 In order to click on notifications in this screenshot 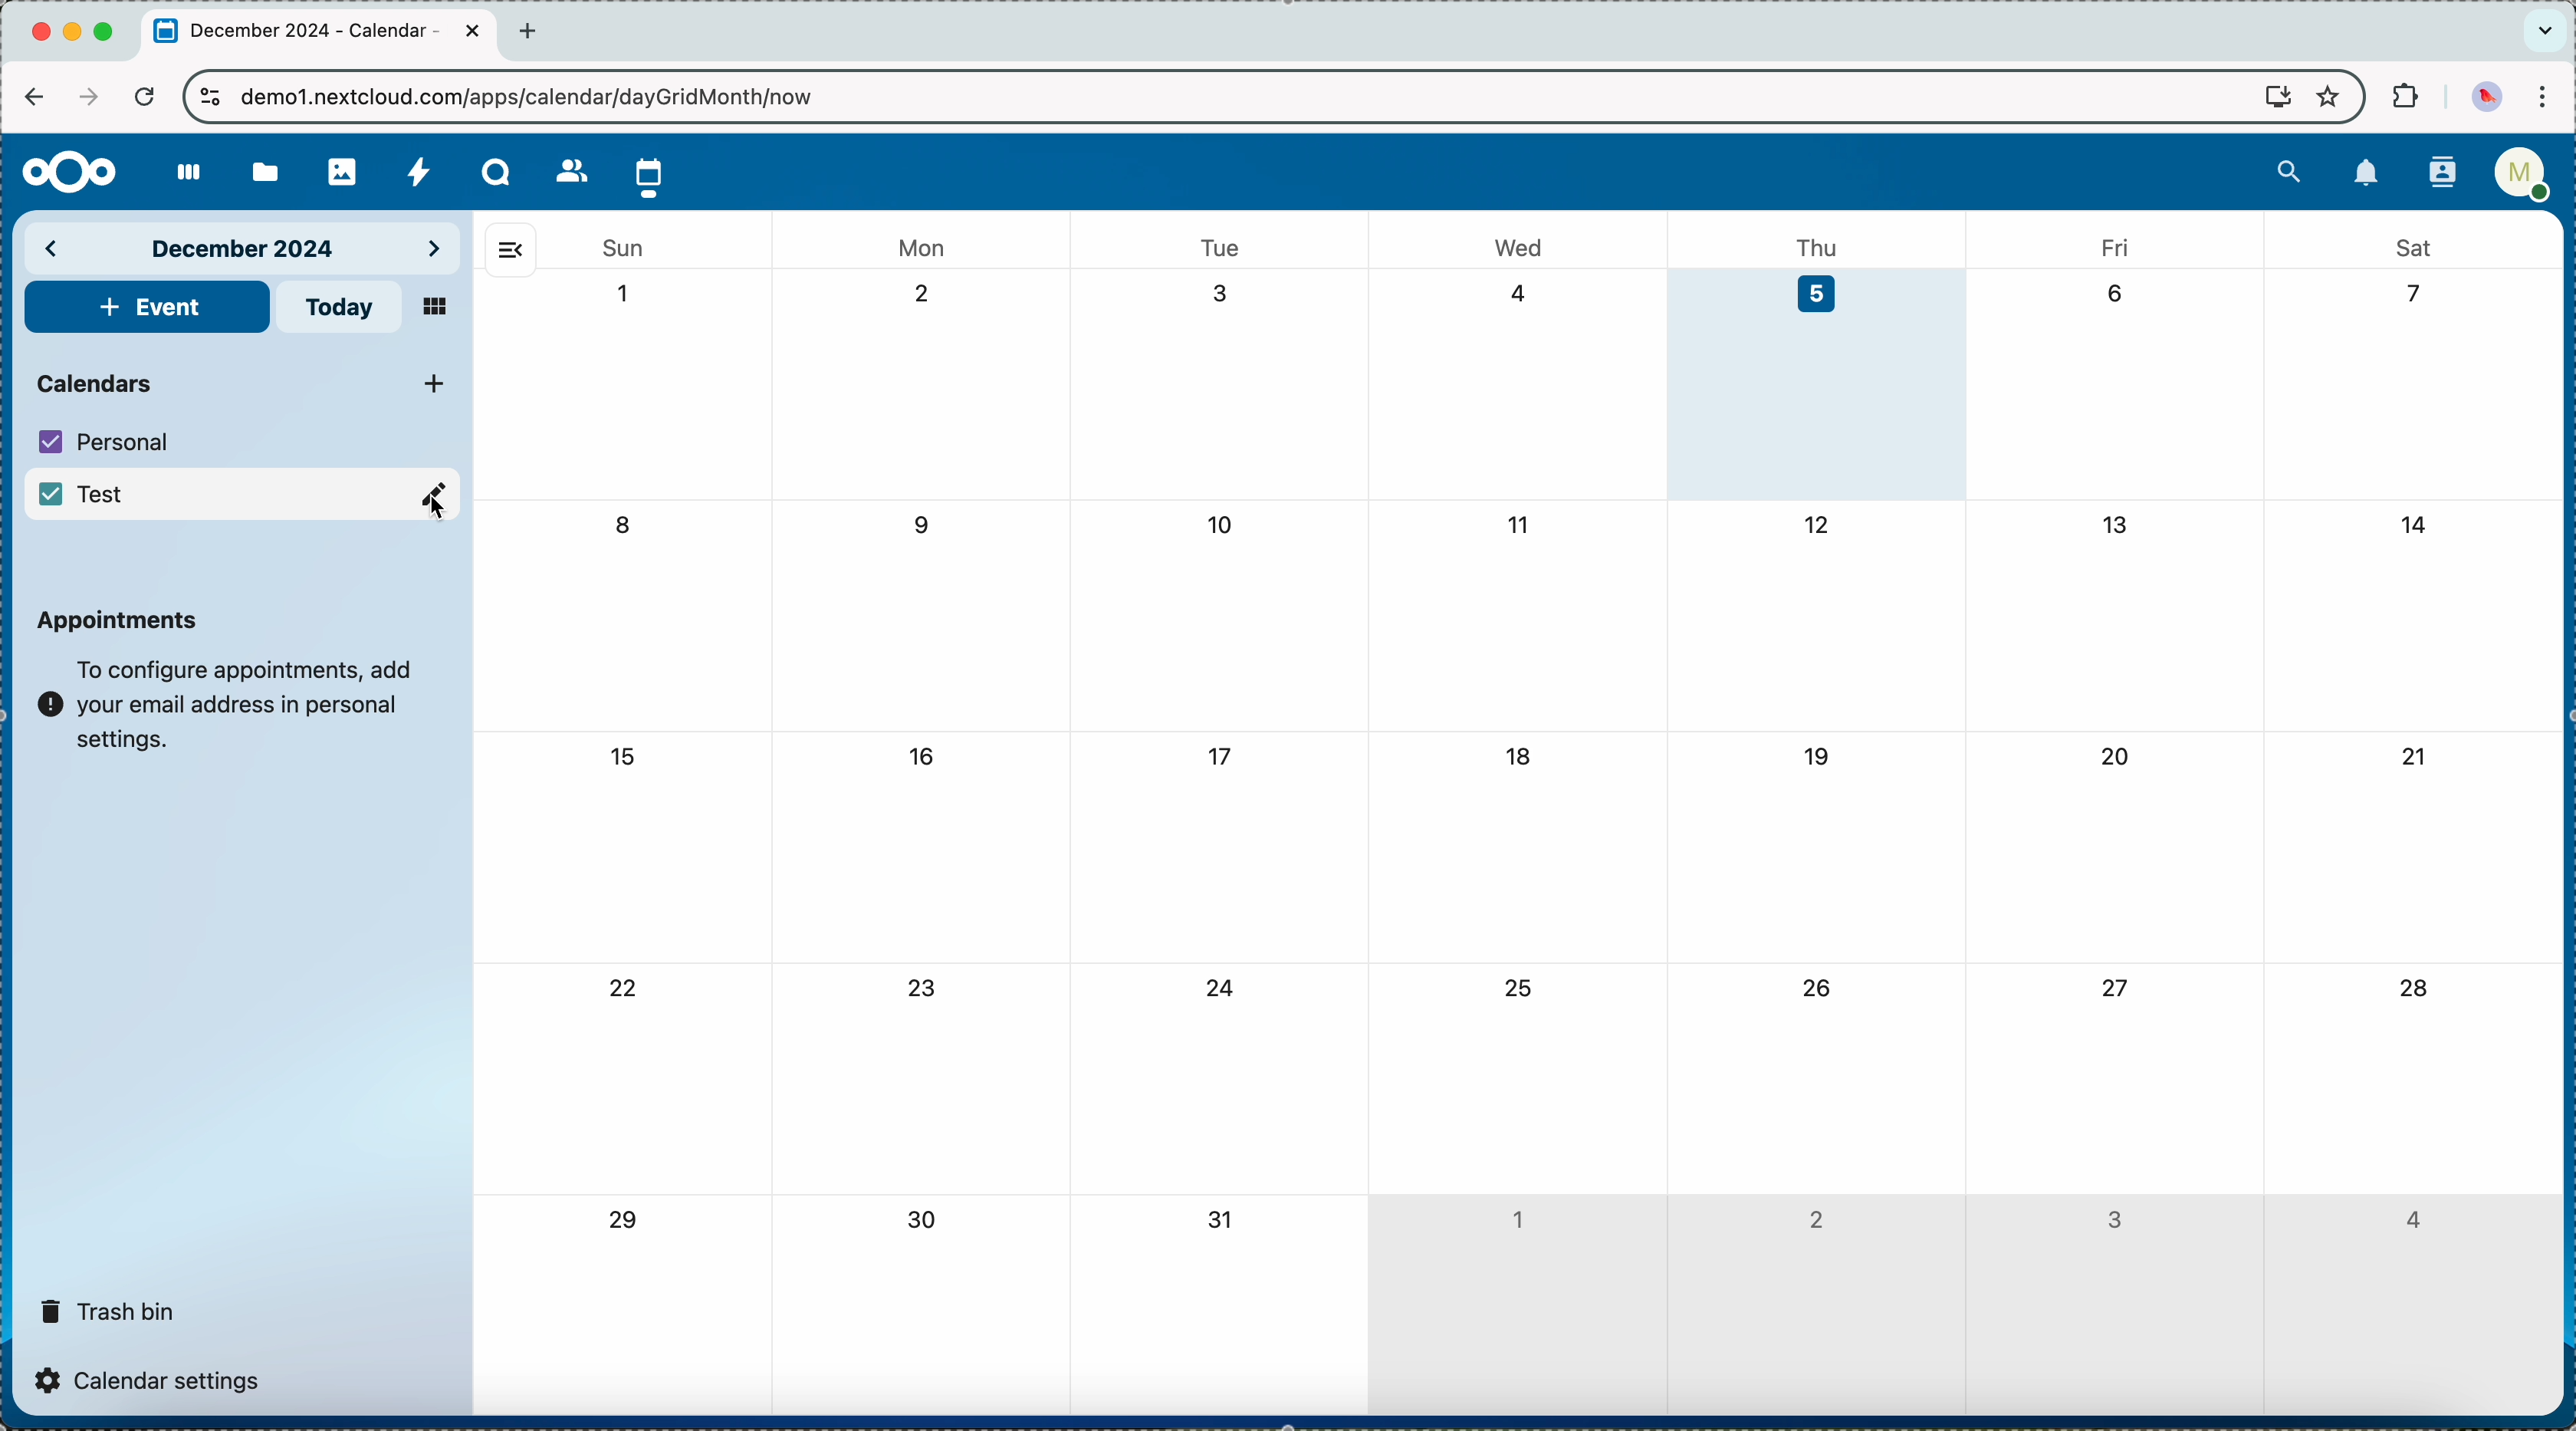, I will do `click(2367, 174)`.